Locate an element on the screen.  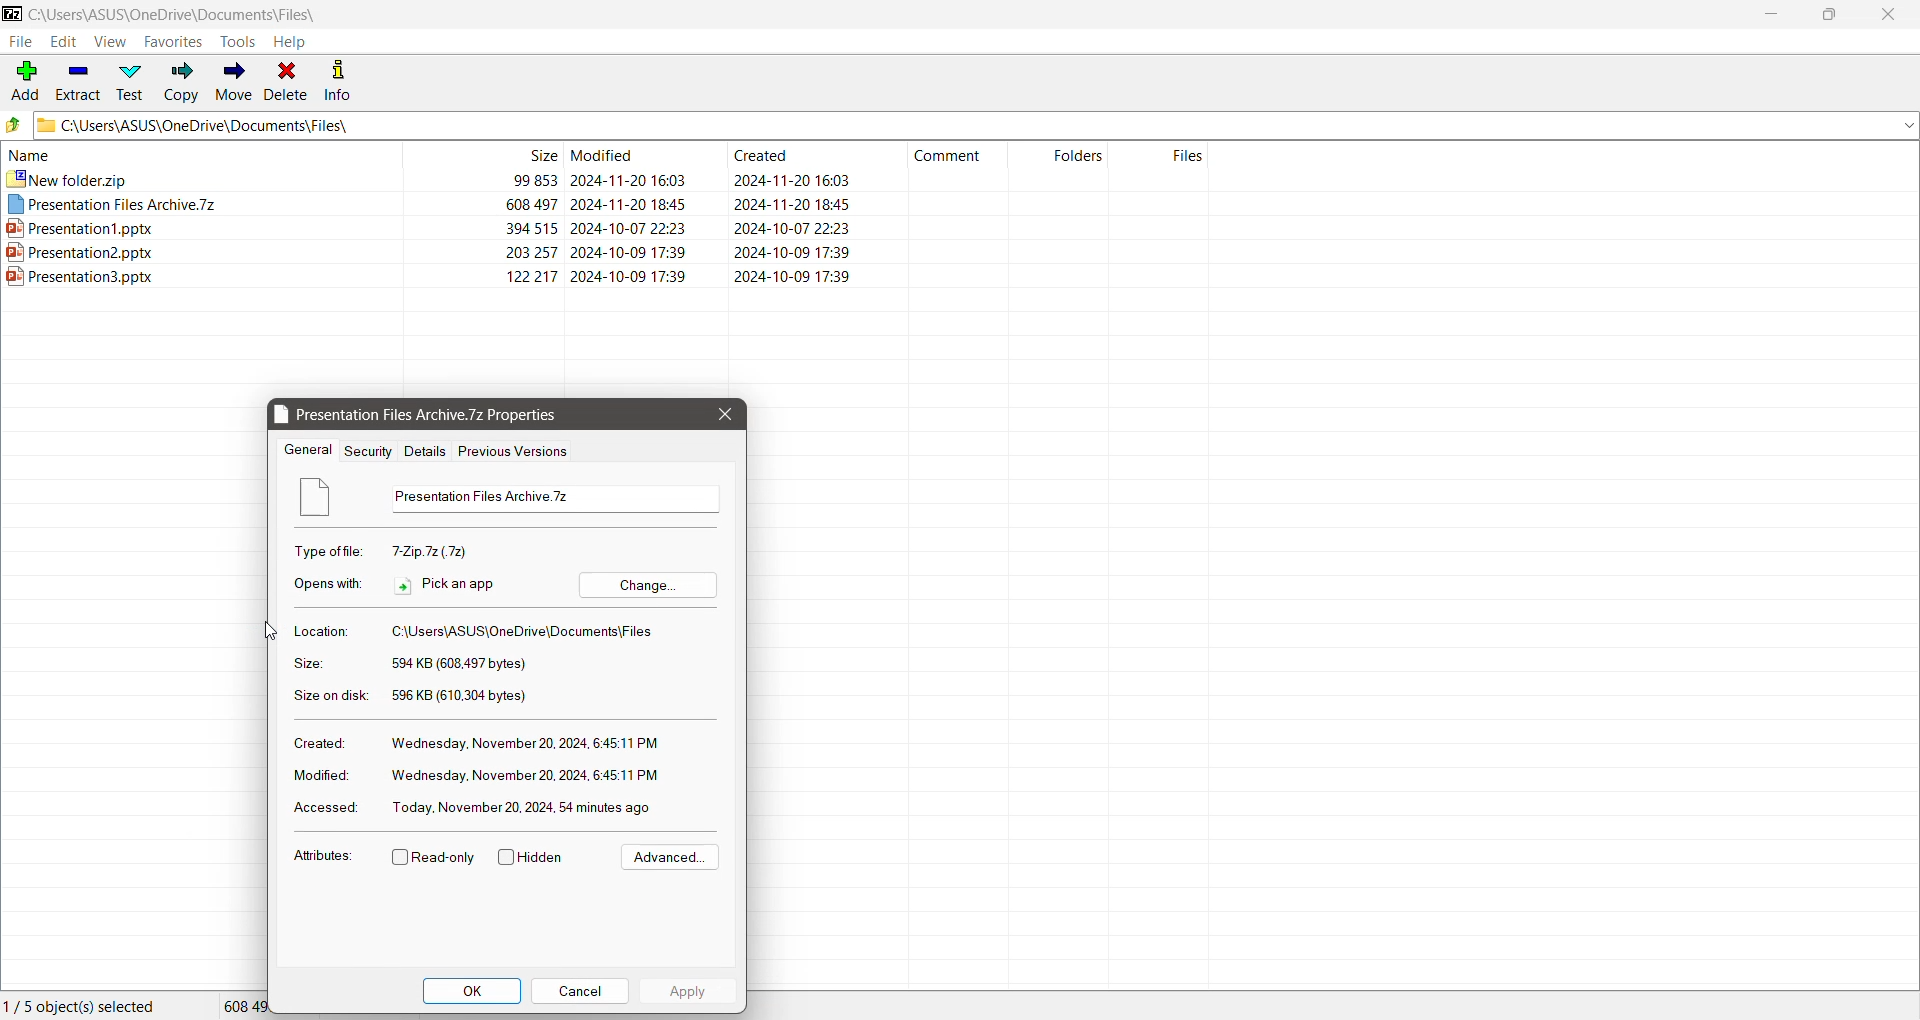
Archive File Icon is located at coordinates (325, 498).